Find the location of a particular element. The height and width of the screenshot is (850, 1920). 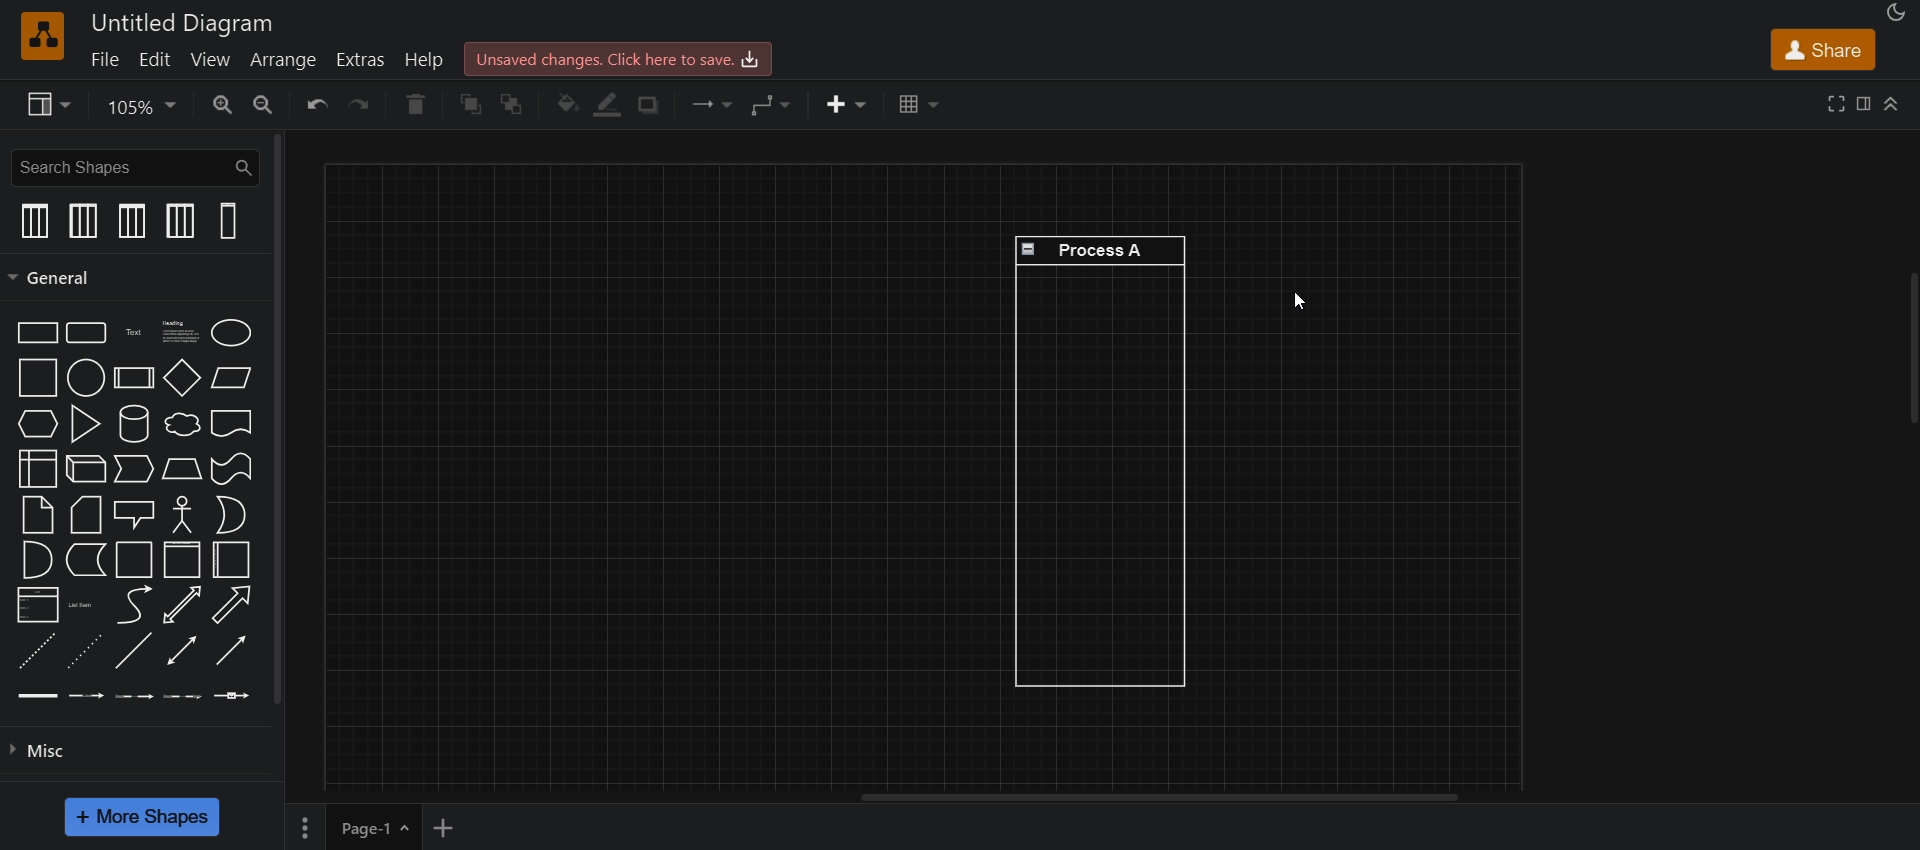

collapase/expand  is located at coordinates (1894, 99).